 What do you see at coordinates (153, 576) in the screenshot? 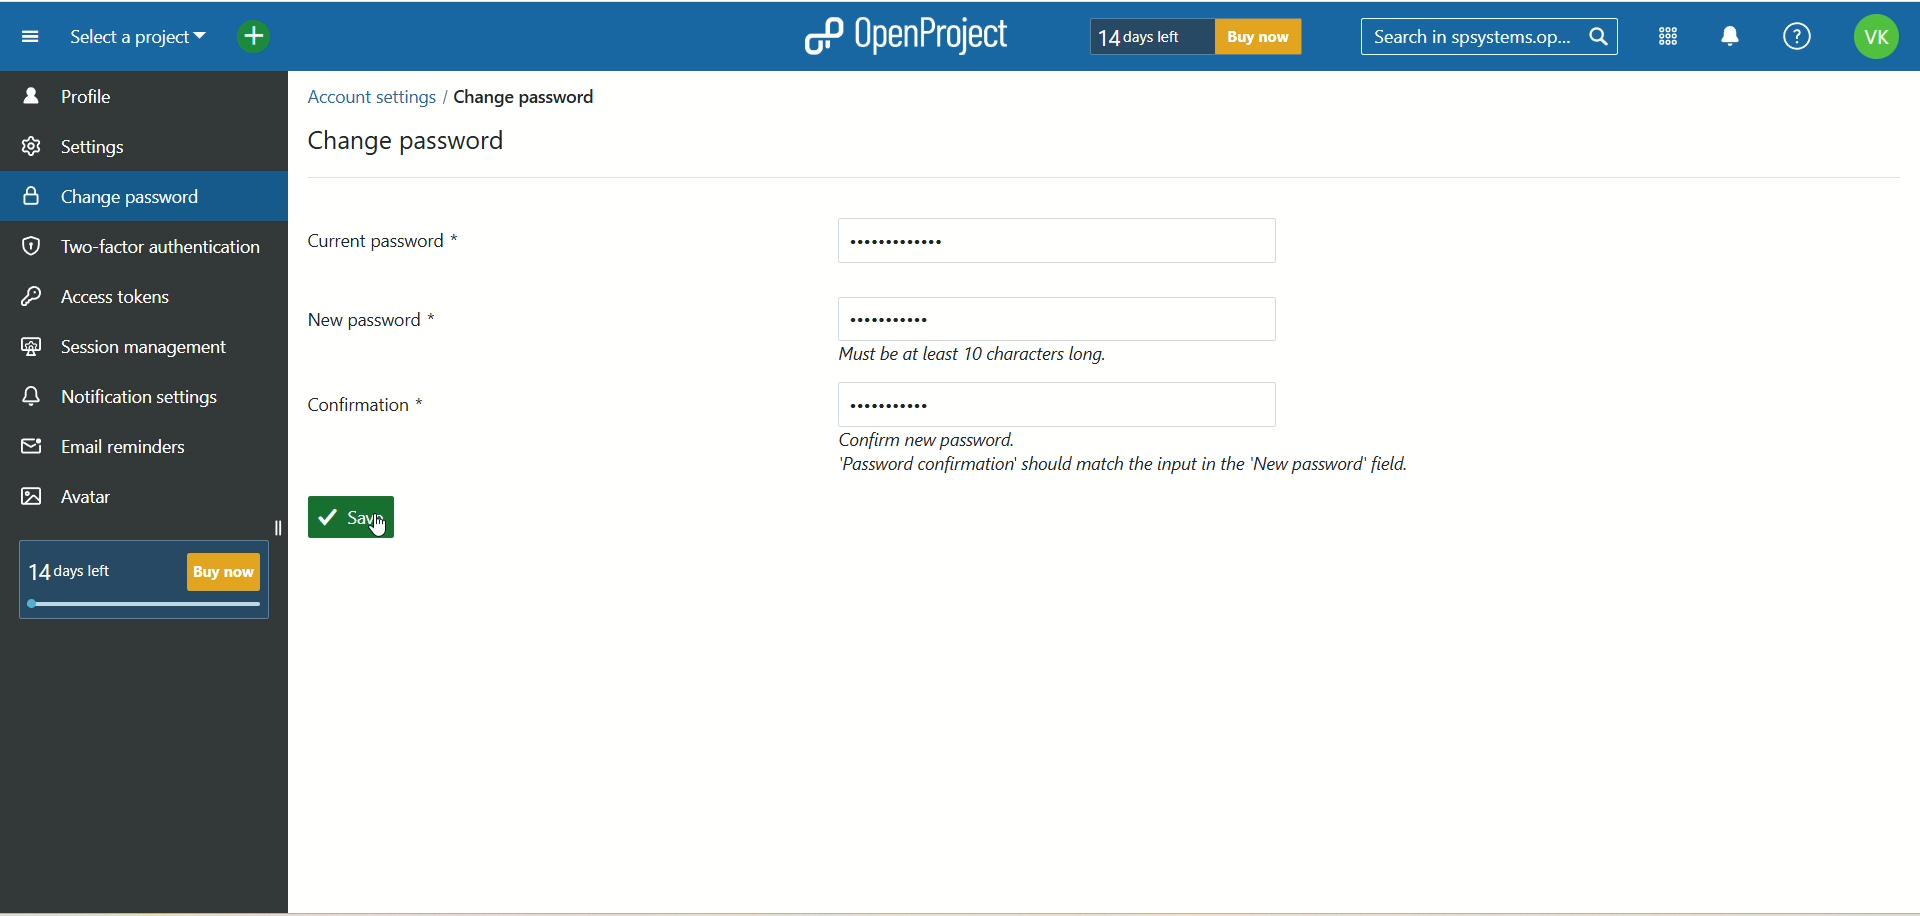
I see `text` at bounding box center [153, 576].